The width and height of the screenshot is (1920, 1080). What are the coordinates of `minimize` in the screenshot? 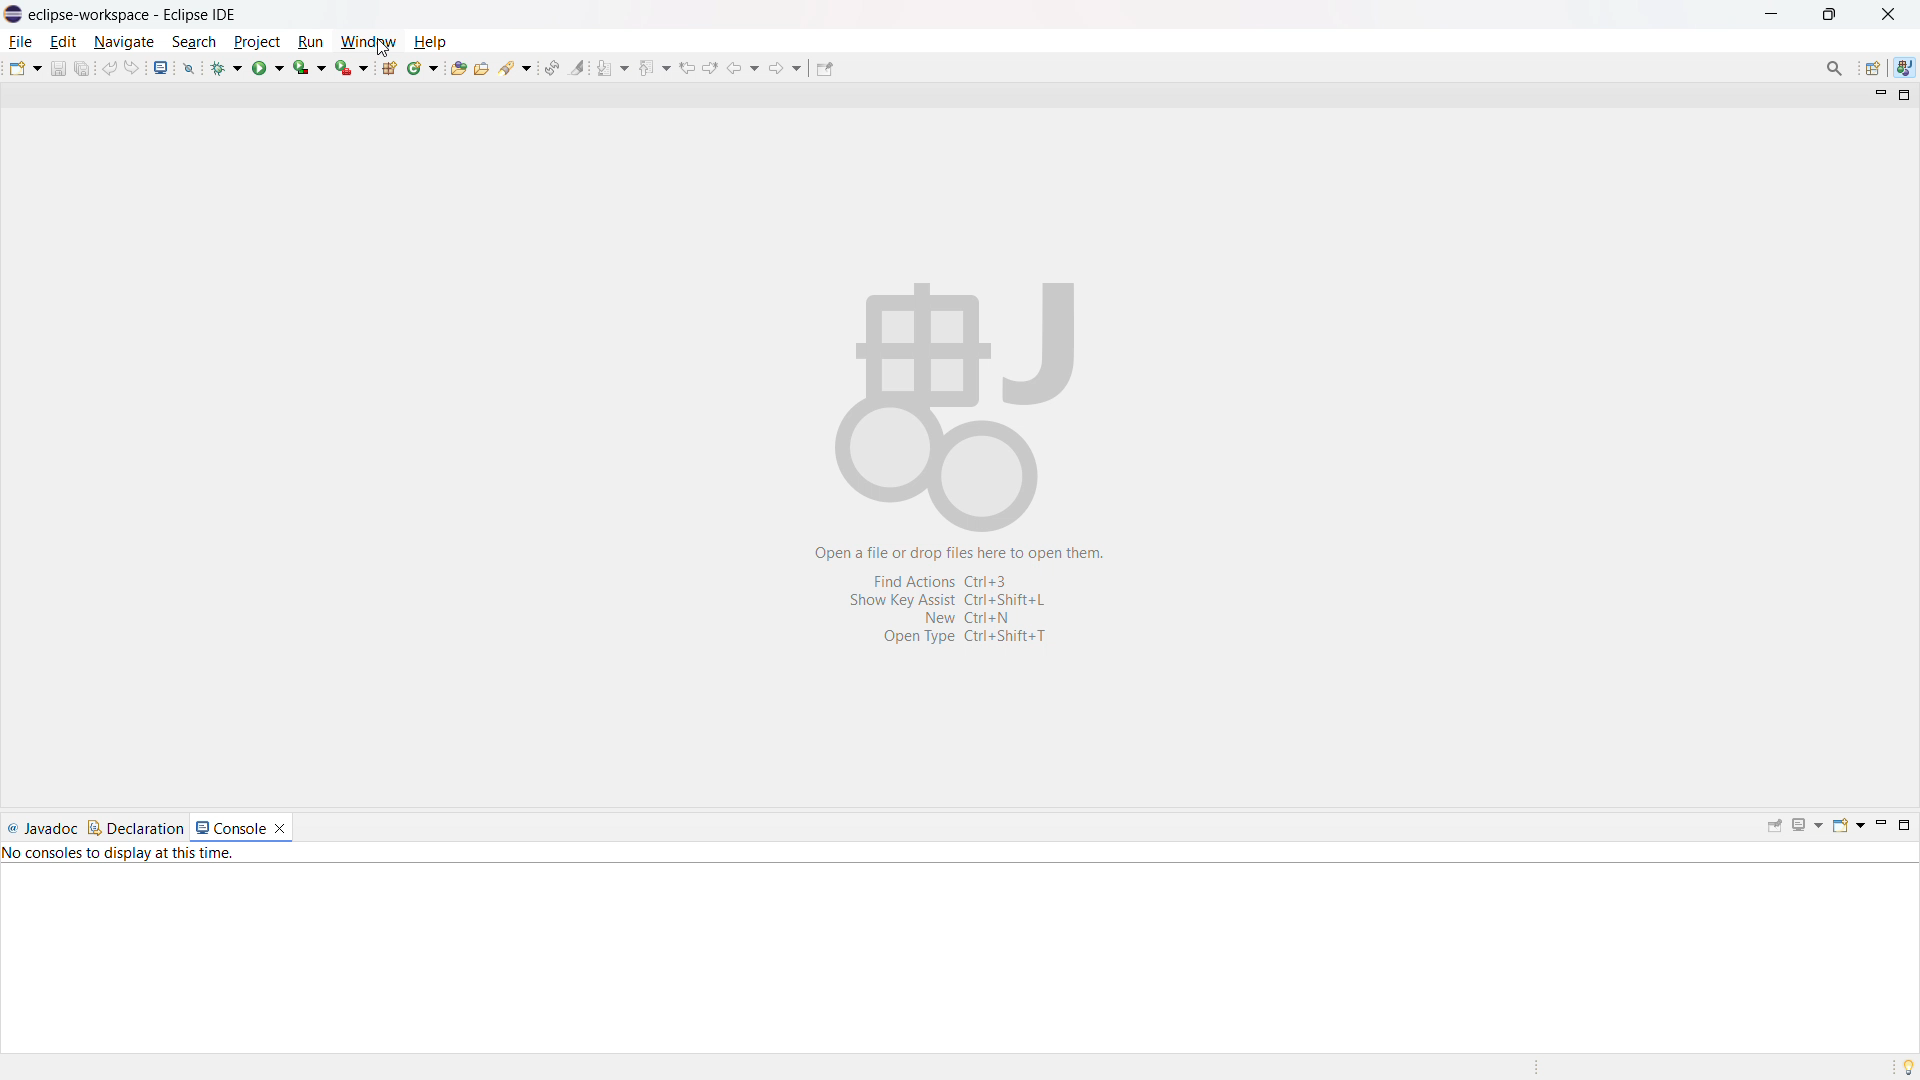 It's located at (1773, 15).